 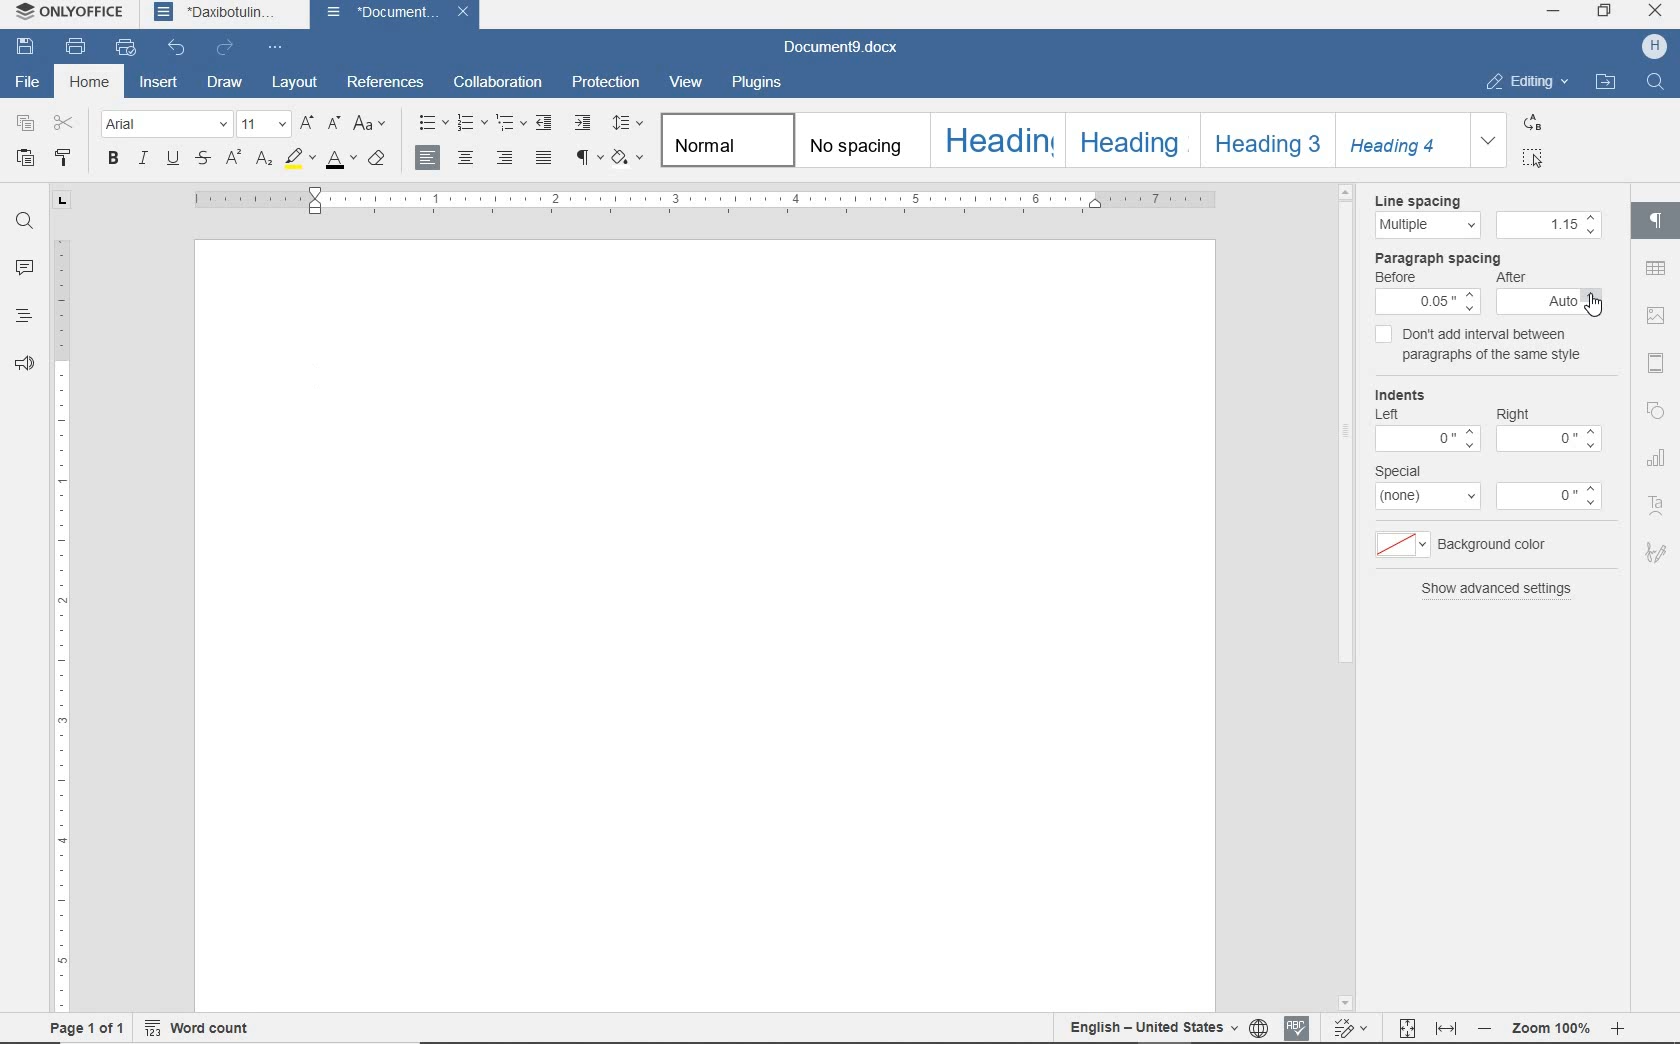 What do you see at coordinates (1130, 140) in the screenshot?
I see `Heading 2` at bounding box center [1130, 140].